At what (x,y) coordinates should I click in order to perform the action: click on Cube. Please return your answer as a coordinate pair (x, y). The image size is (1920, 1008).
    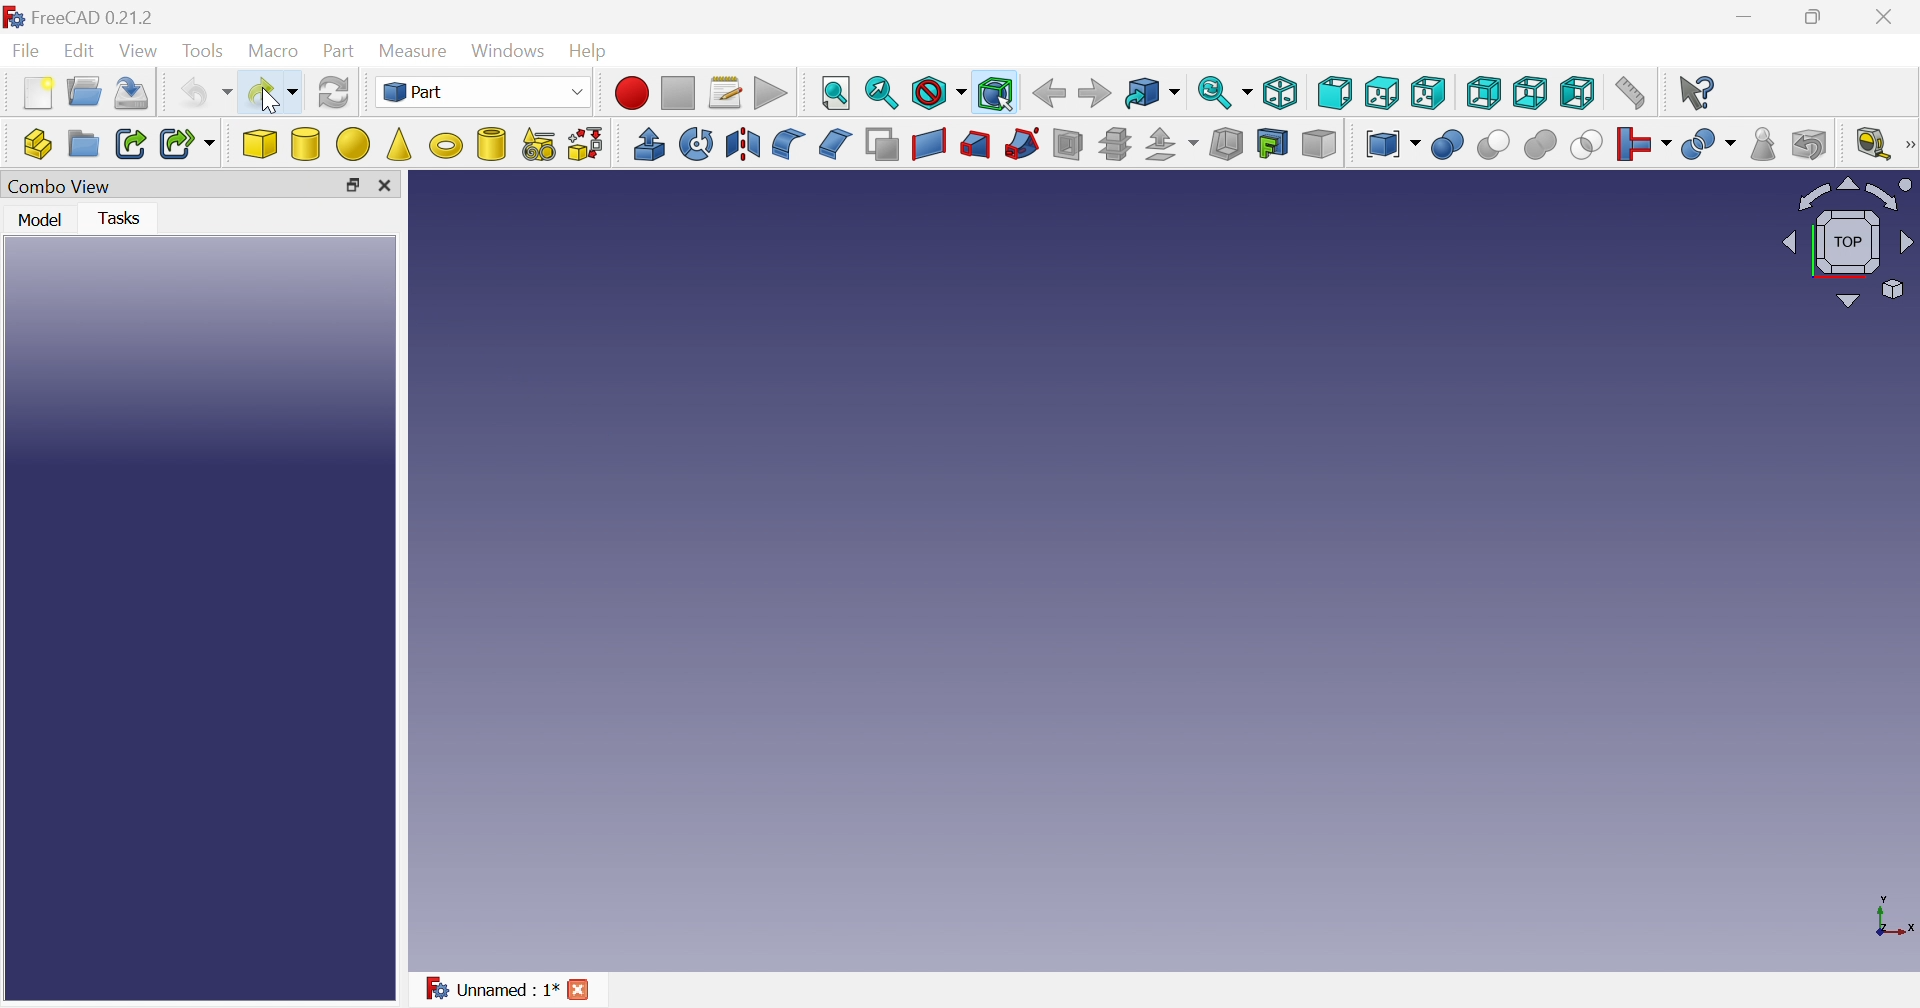
    Looking at the image, I should click on (257, 145).